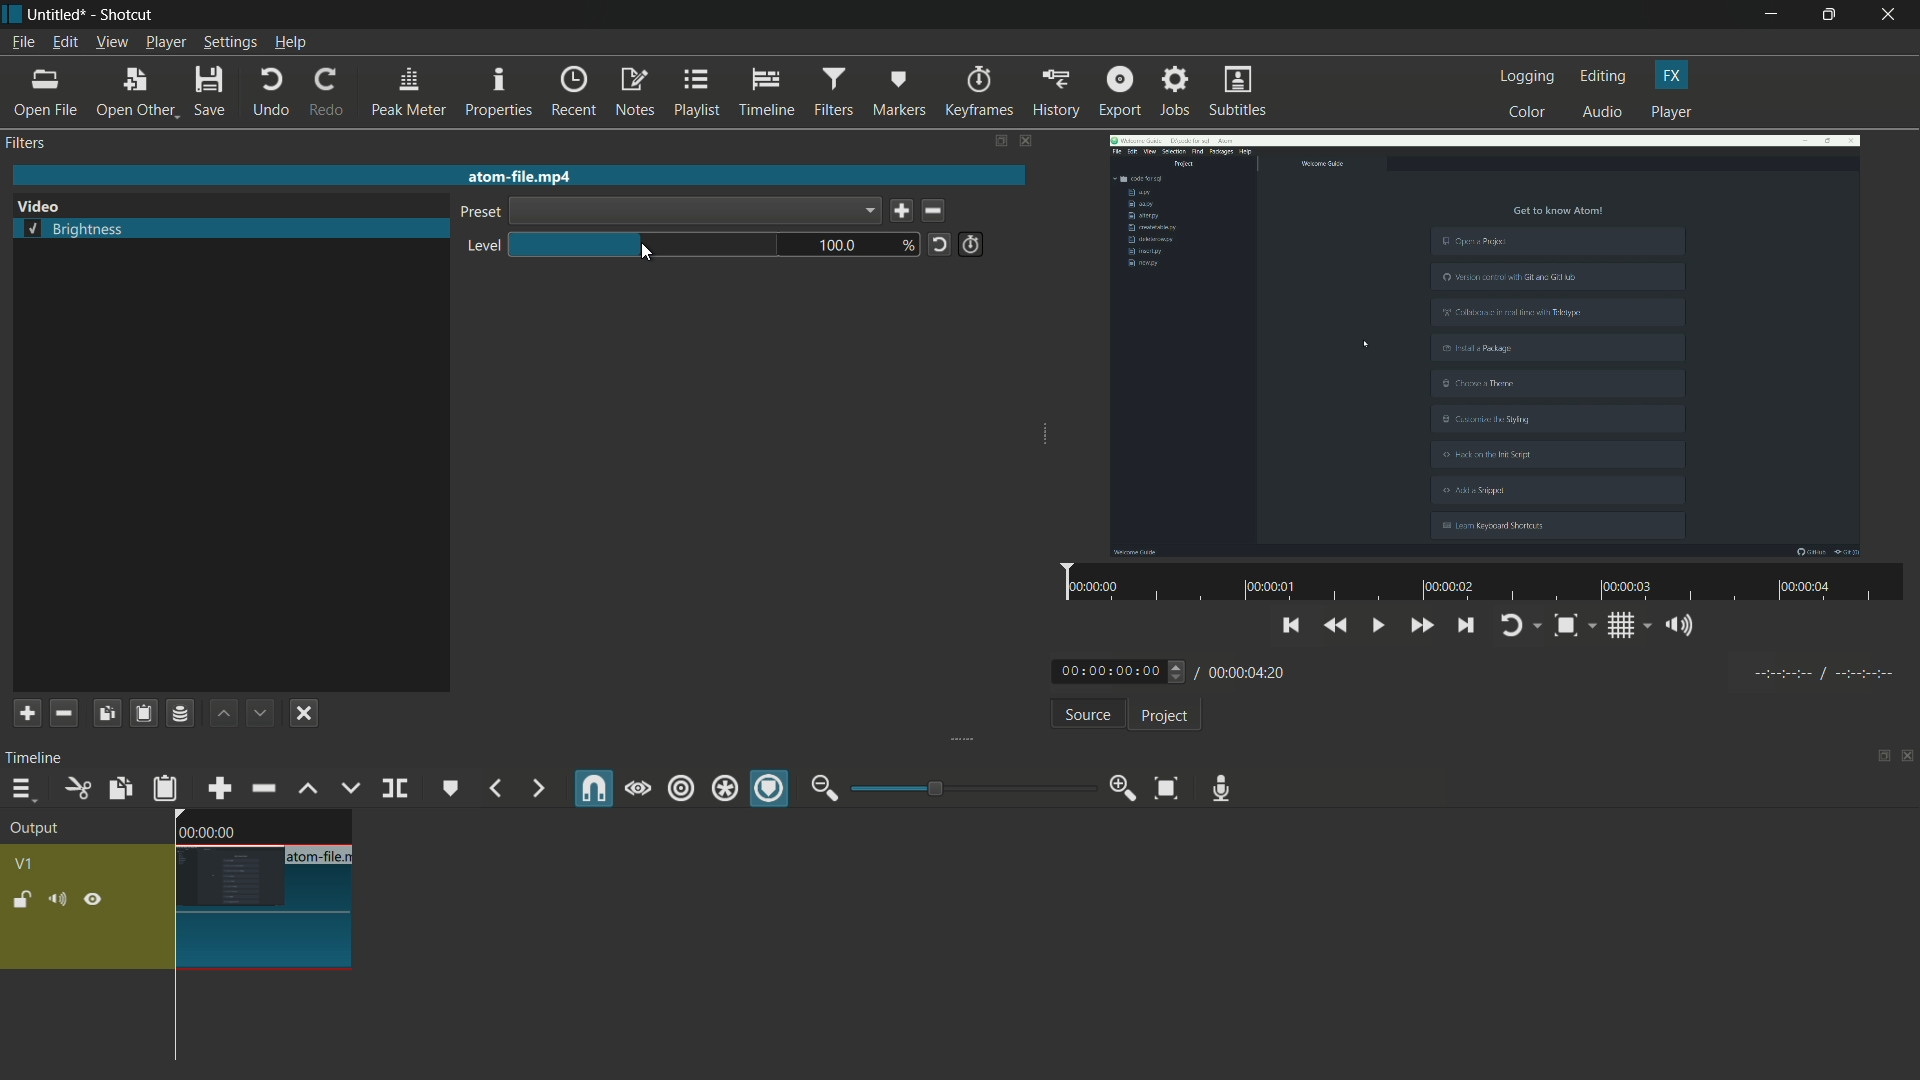  Describe the element at coordinates (723, 791) in the screenshot. I see `ripple all tracks` at that location.